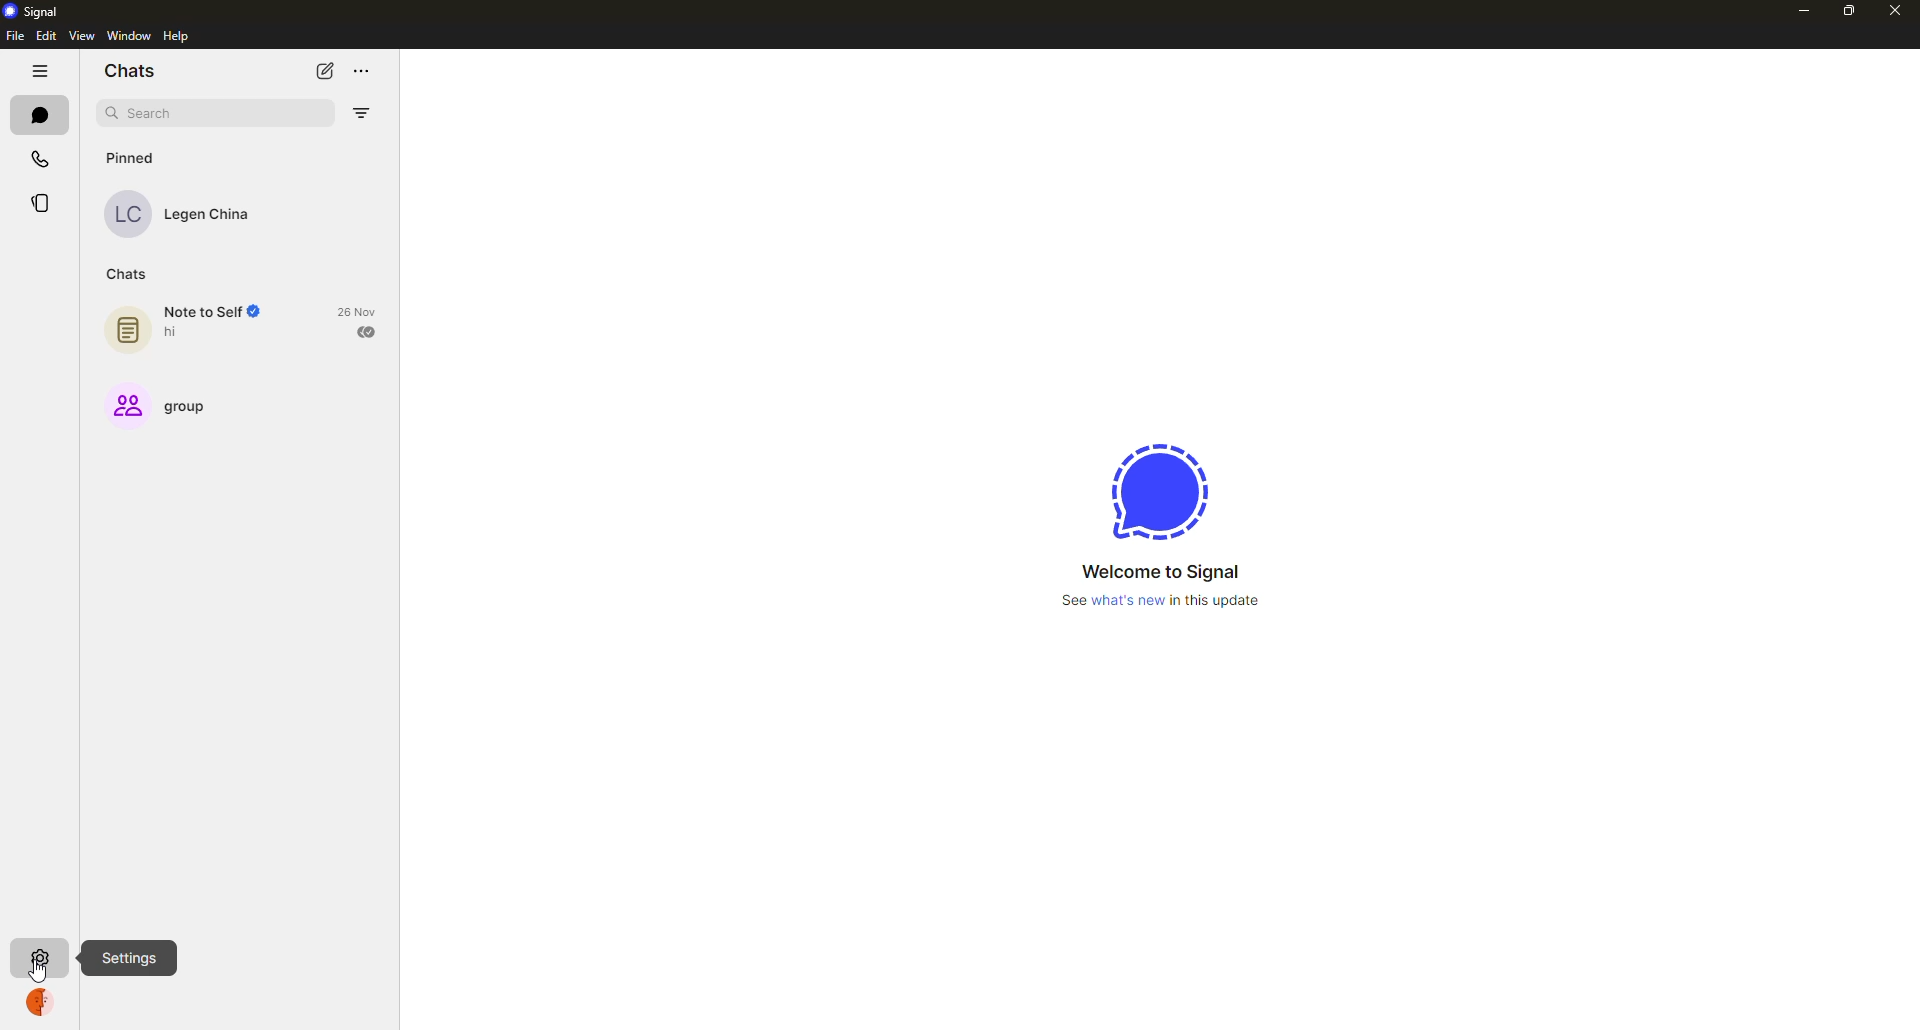 The width and height of the screenshot is (1920, 1030). Describe the element at coordinates (194, 324) in the screenshot. I see `note to self` at that location.